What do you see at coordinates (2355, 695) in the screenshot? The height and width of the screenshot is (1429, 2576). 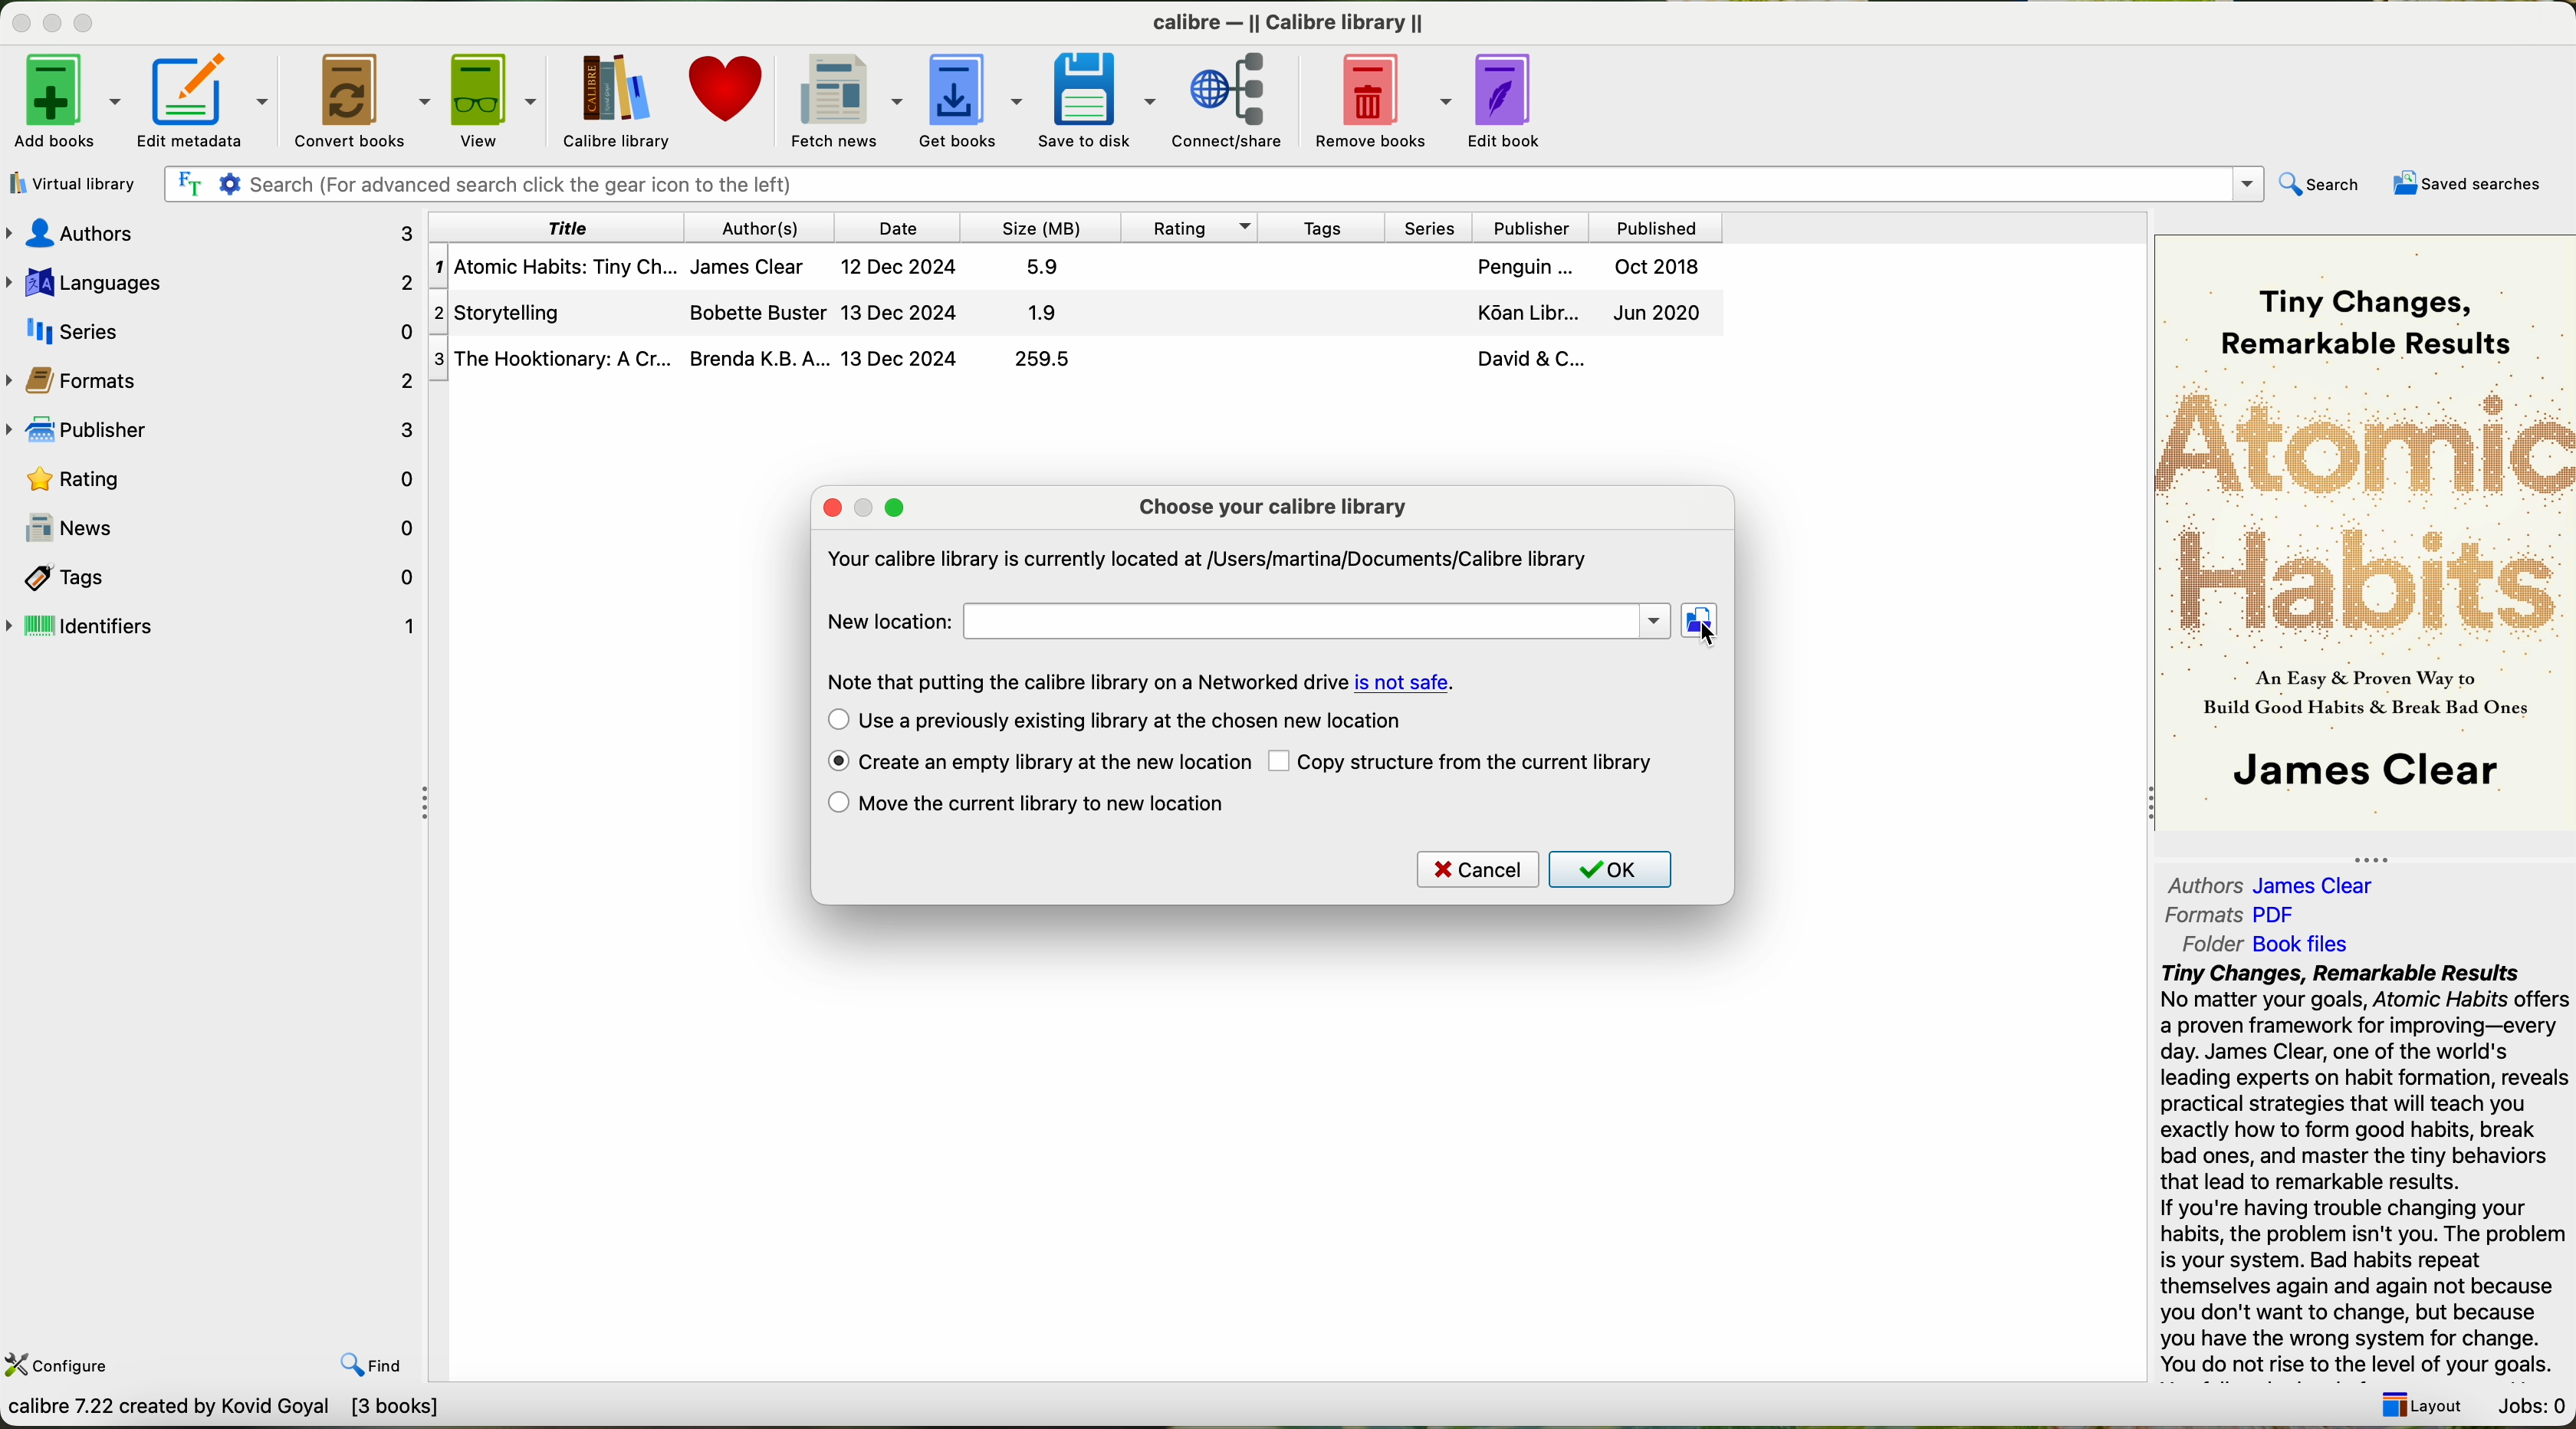 I see `As Easy & Proven Way toBuild Good Habits & Break Bad Ones` at bounding box center [2355, 695].